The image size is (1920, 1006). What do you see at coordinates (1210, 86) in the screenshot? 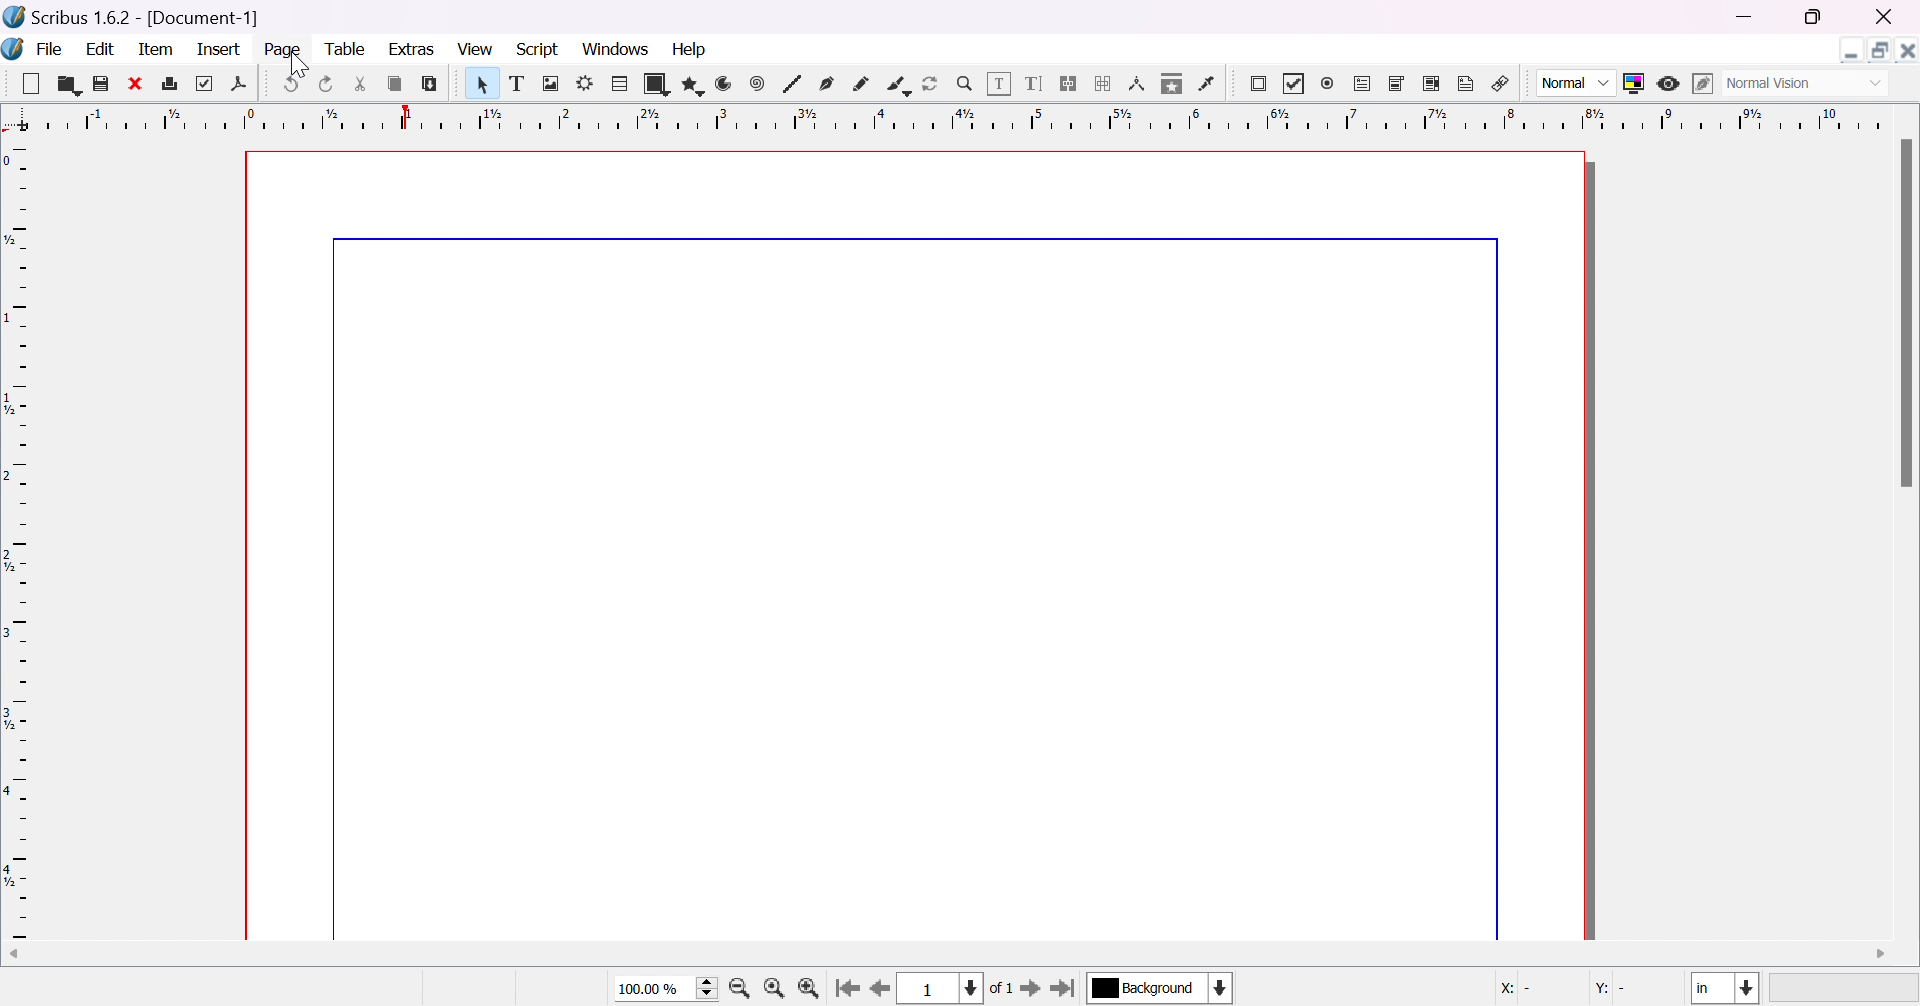
I see `eye dropper` at bounding box center [1210, 86].